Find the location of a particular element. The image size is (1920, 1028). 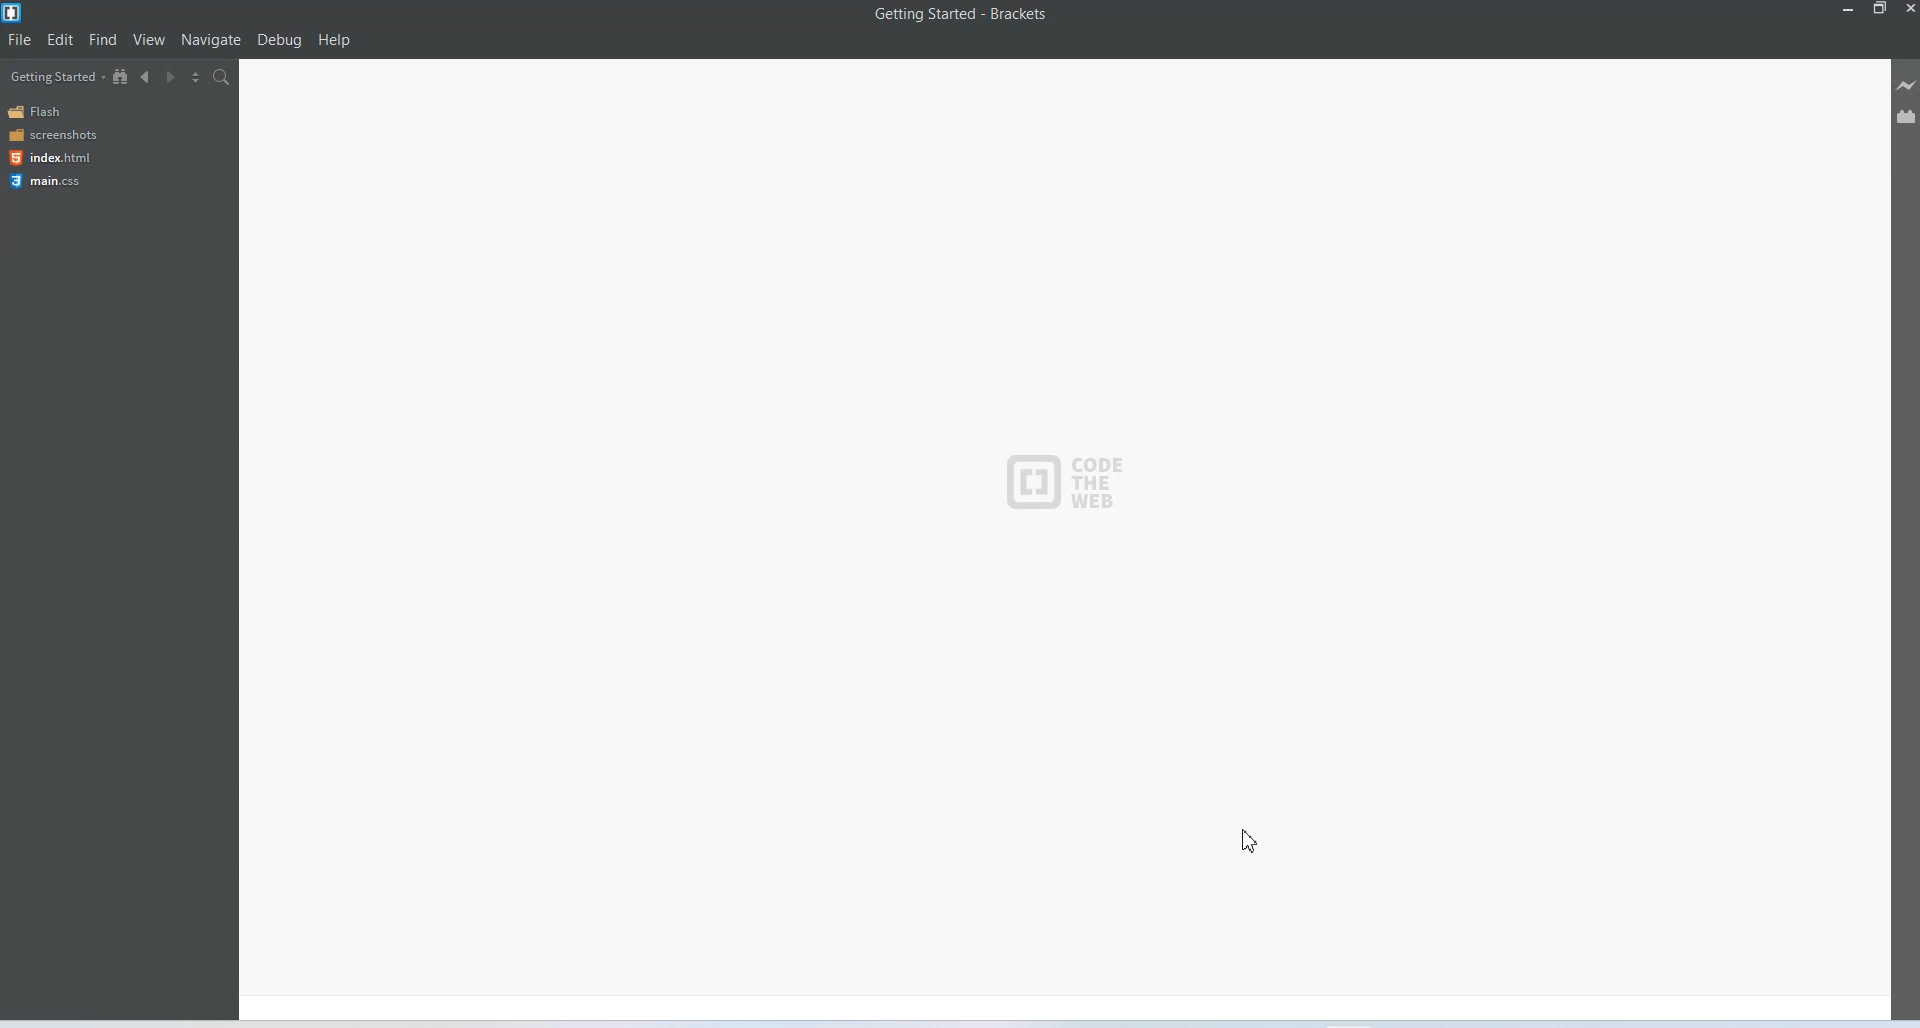

Screenshots is located at coordinates (67, 136).